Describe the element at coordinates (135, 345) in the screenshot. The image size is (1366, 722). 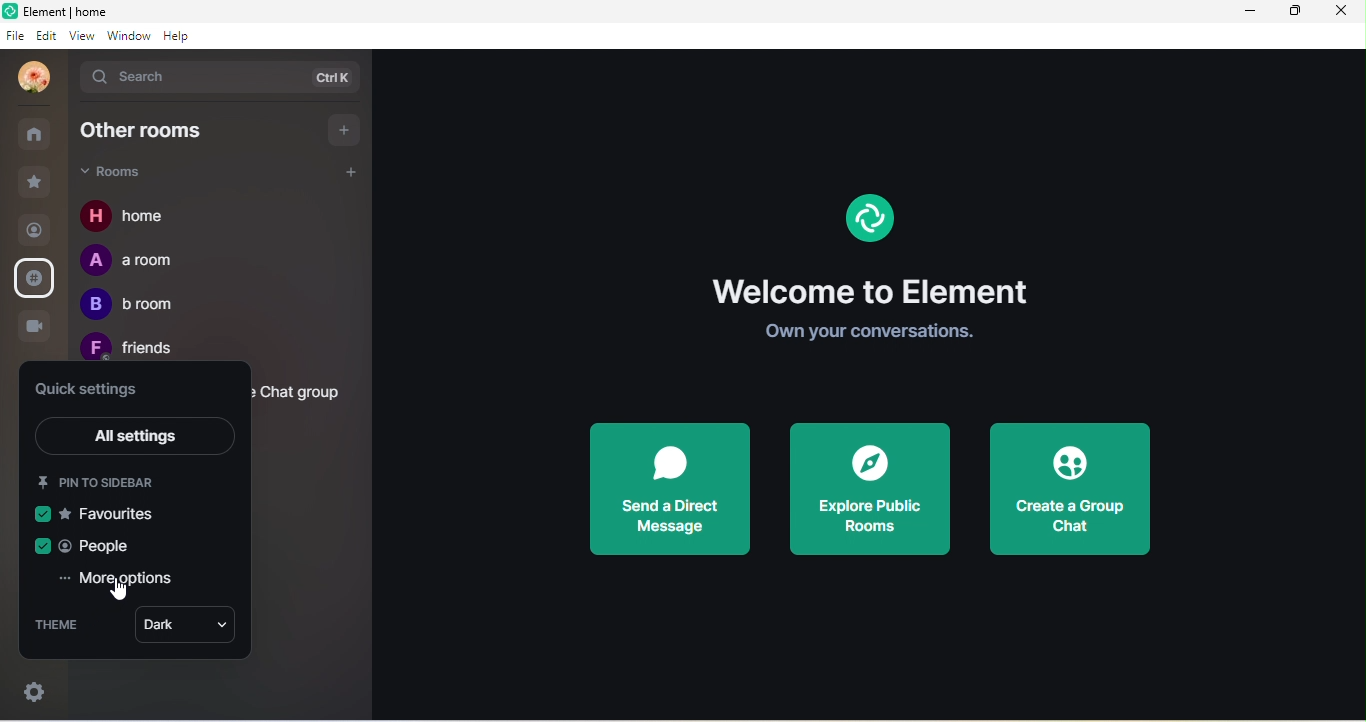
I see `friends` at that location.